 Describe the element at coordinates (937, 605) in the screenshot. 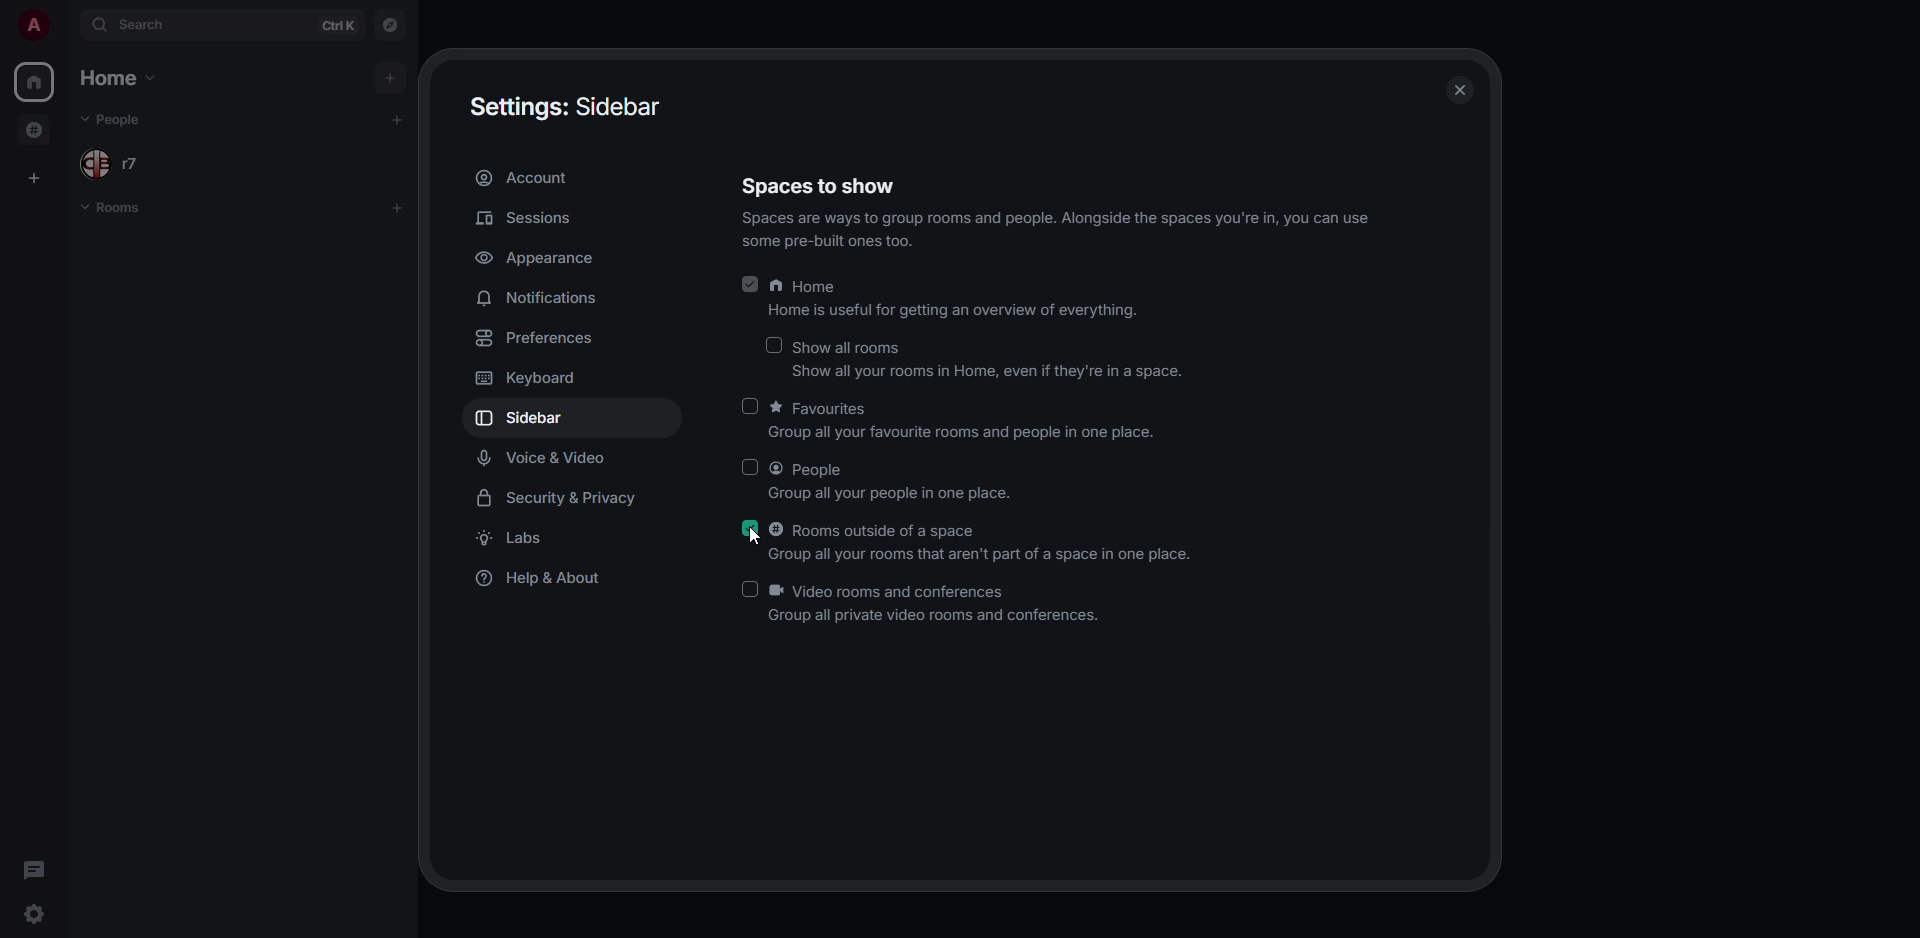

I see `video rooms and conferences` at that location.